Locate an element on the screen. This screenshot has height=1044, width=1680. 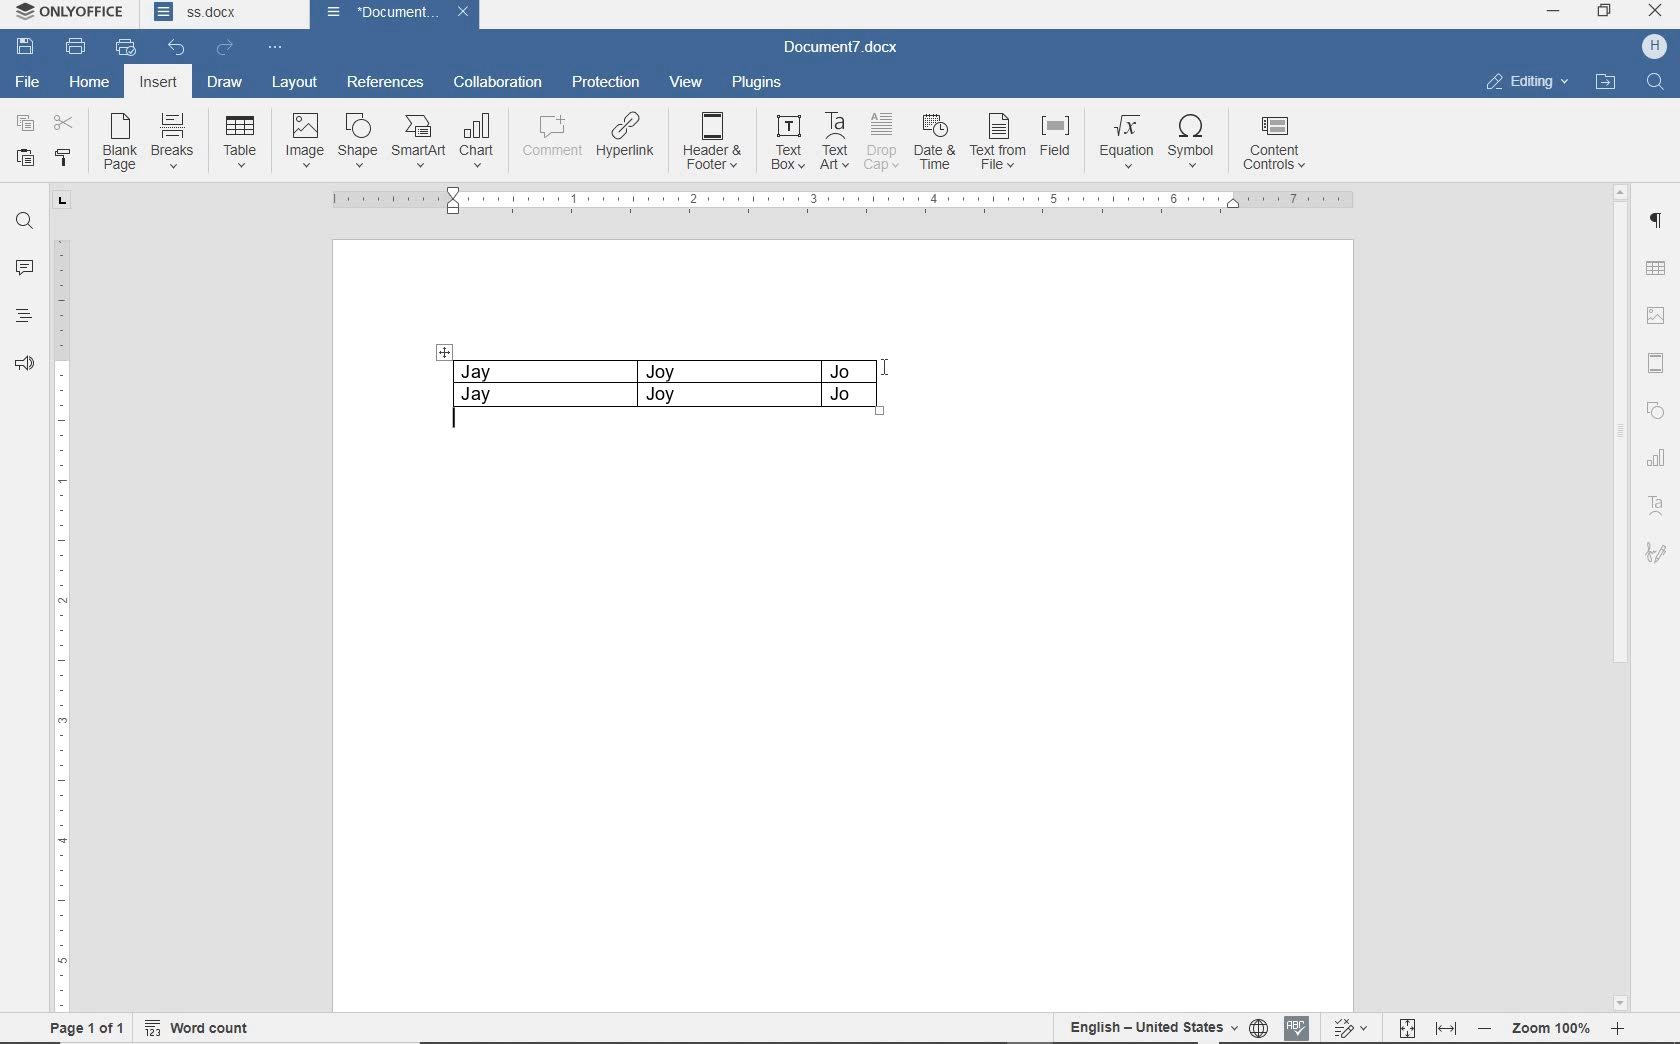
HEADER & FOOTER is located at coordinates (714, 142).